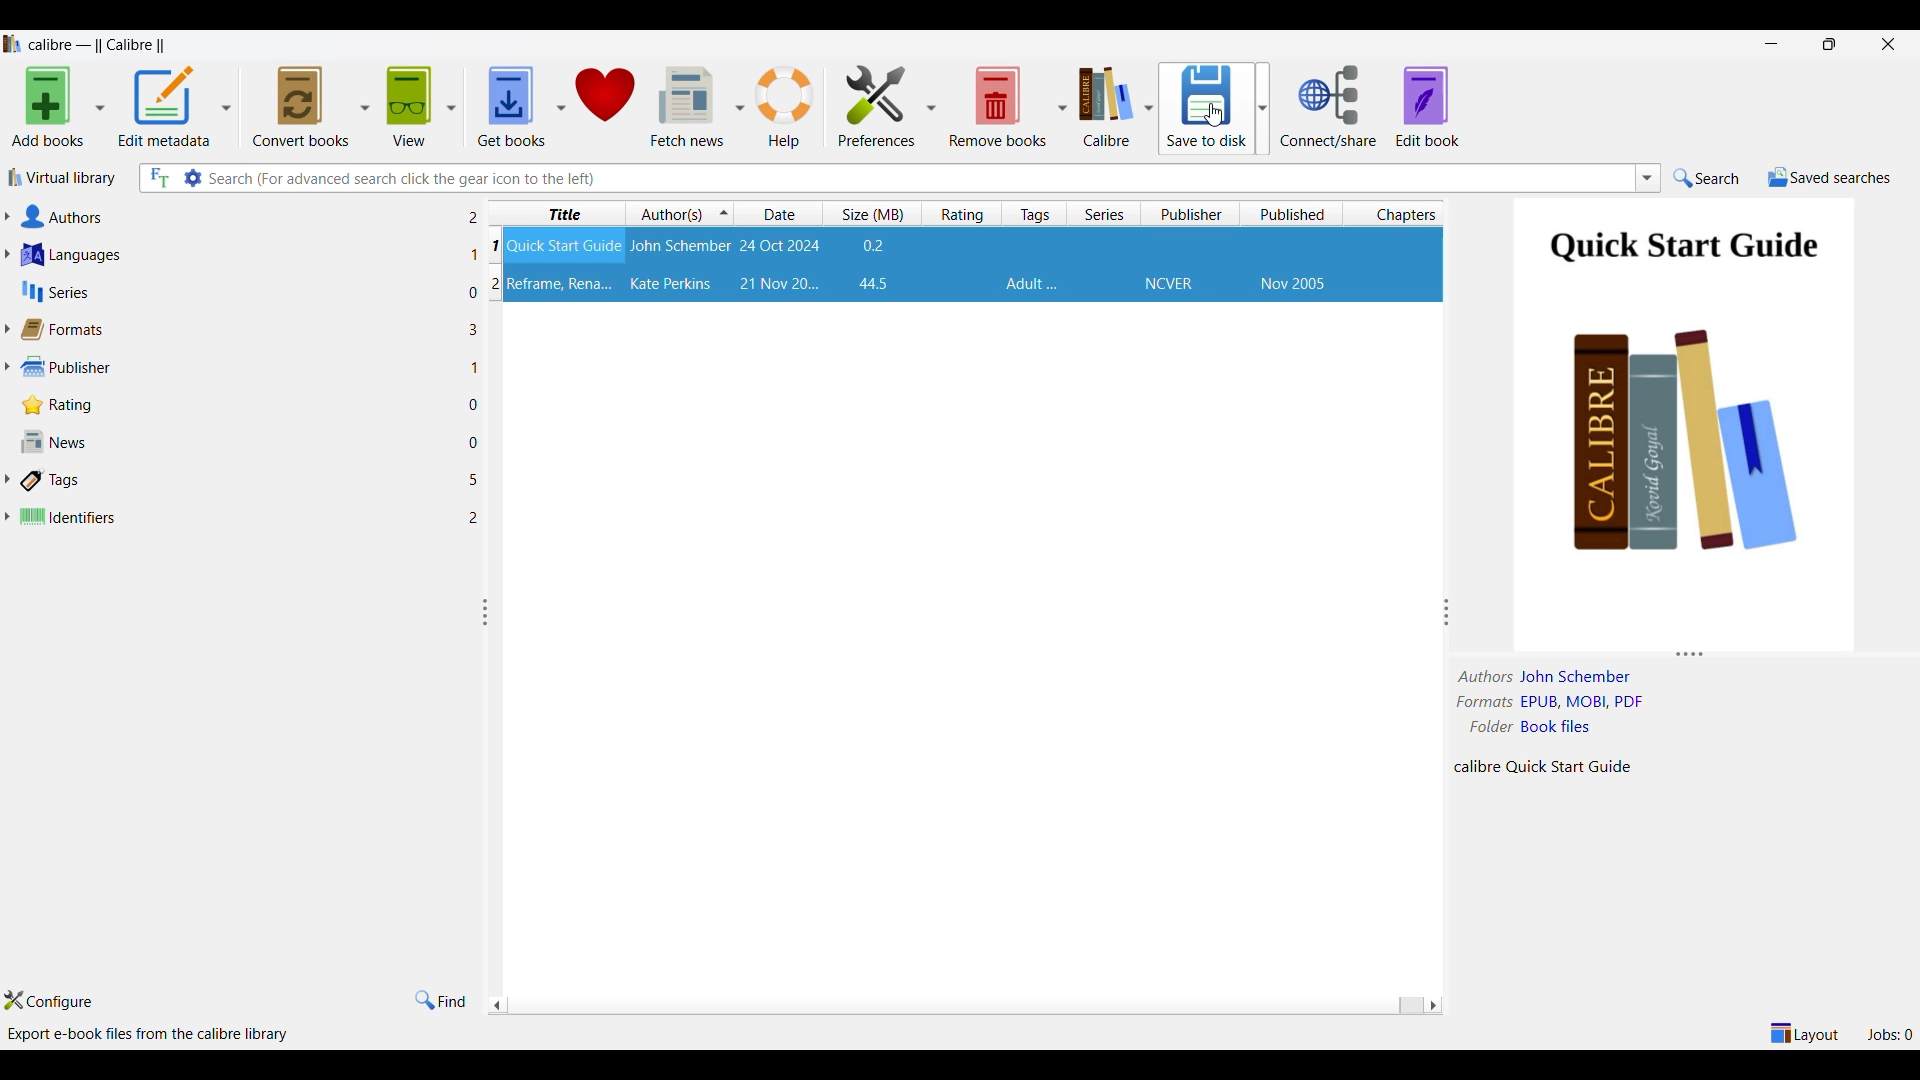 This screenshot has height=1080, width=1920. I want to click on Add book options, so click(57, 106).